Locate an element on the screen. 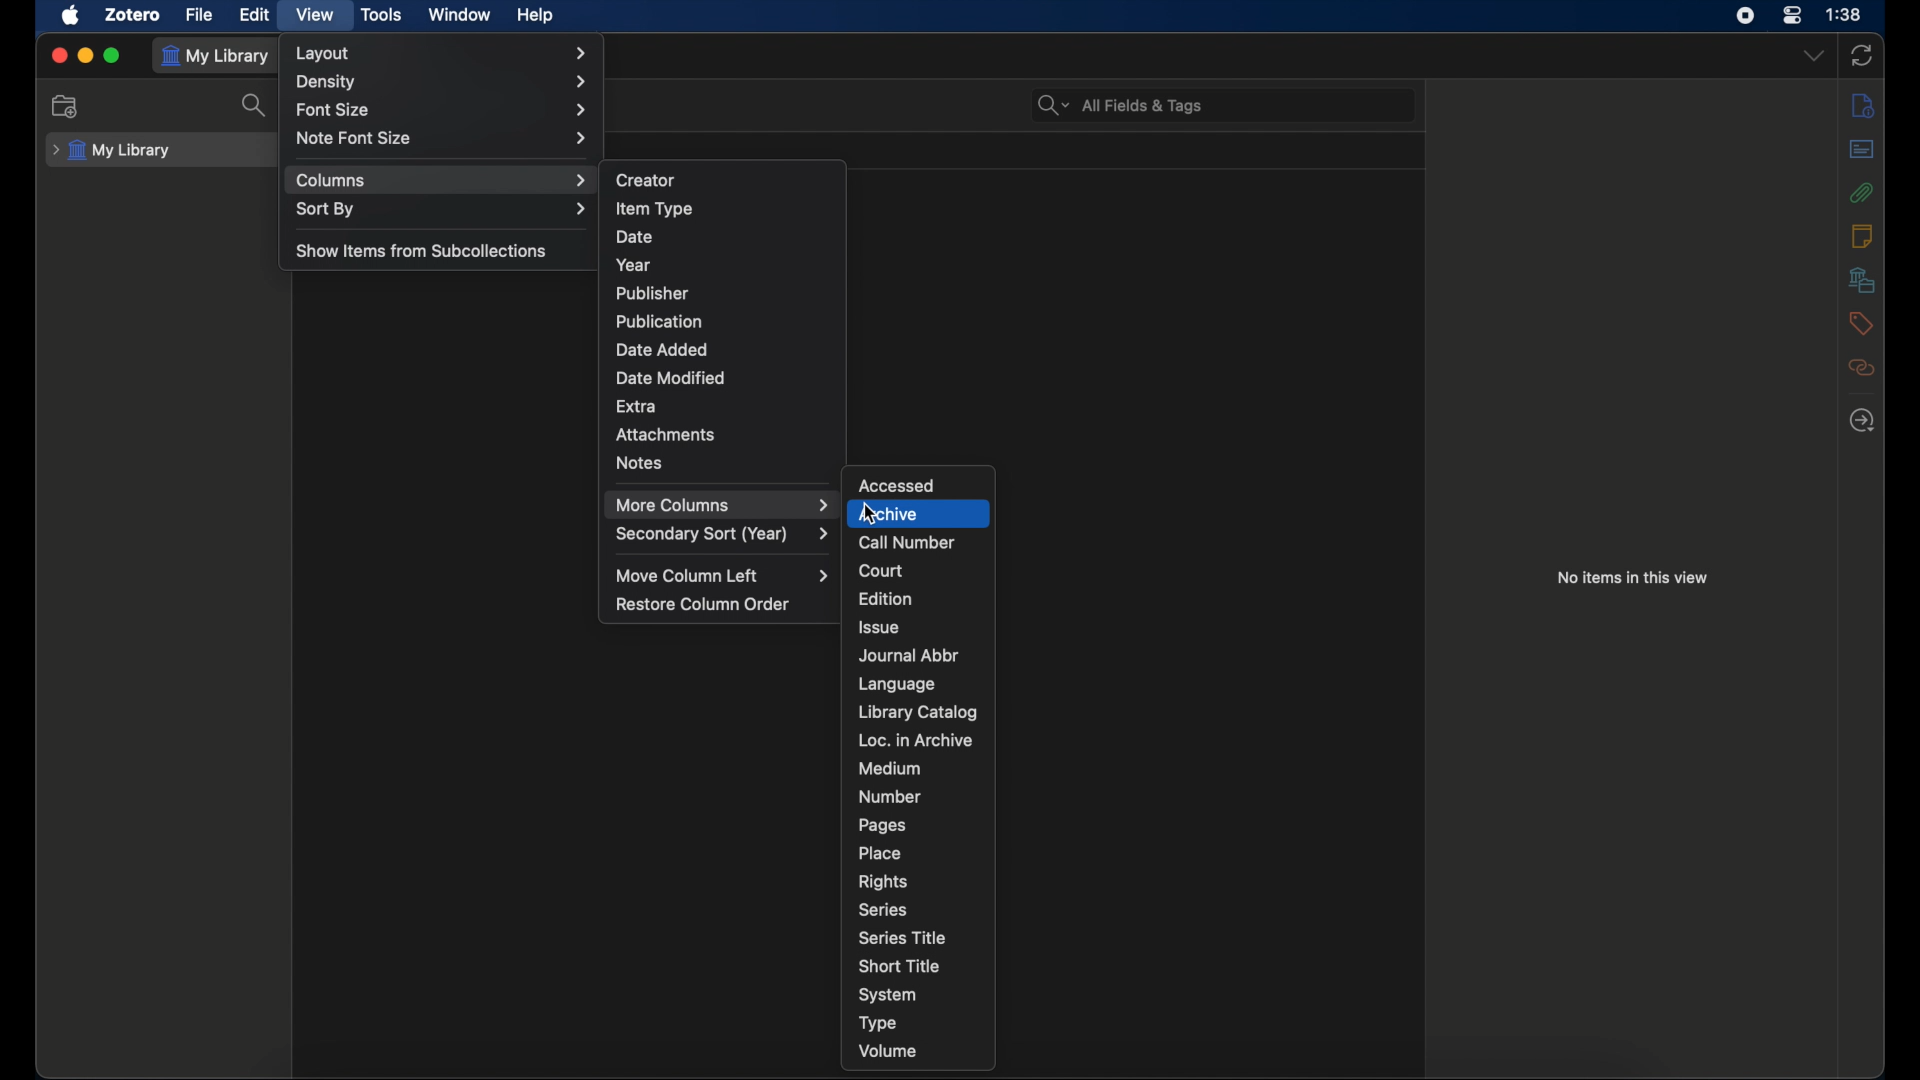  my library is located at coordinates (220, 56).